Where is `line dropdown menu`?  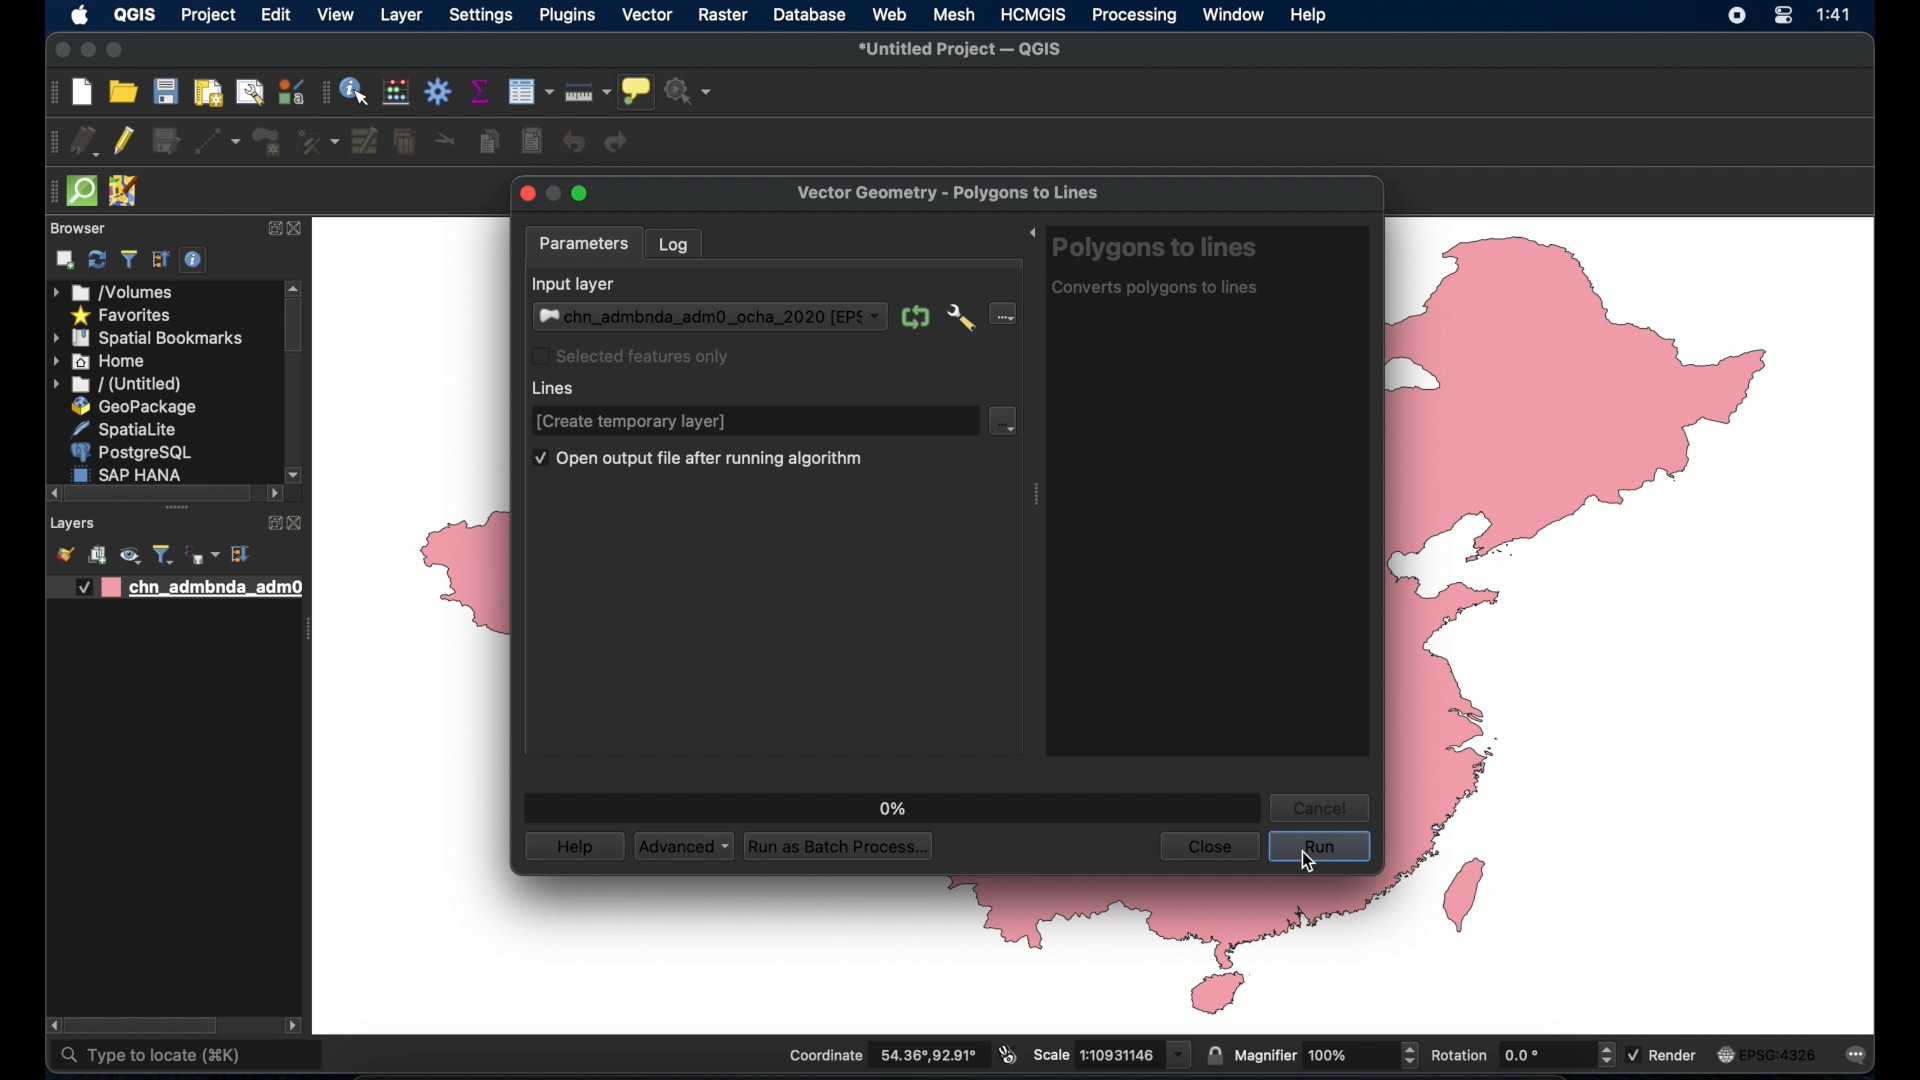 line dropdown menu is located at coordinates (1005, 422).